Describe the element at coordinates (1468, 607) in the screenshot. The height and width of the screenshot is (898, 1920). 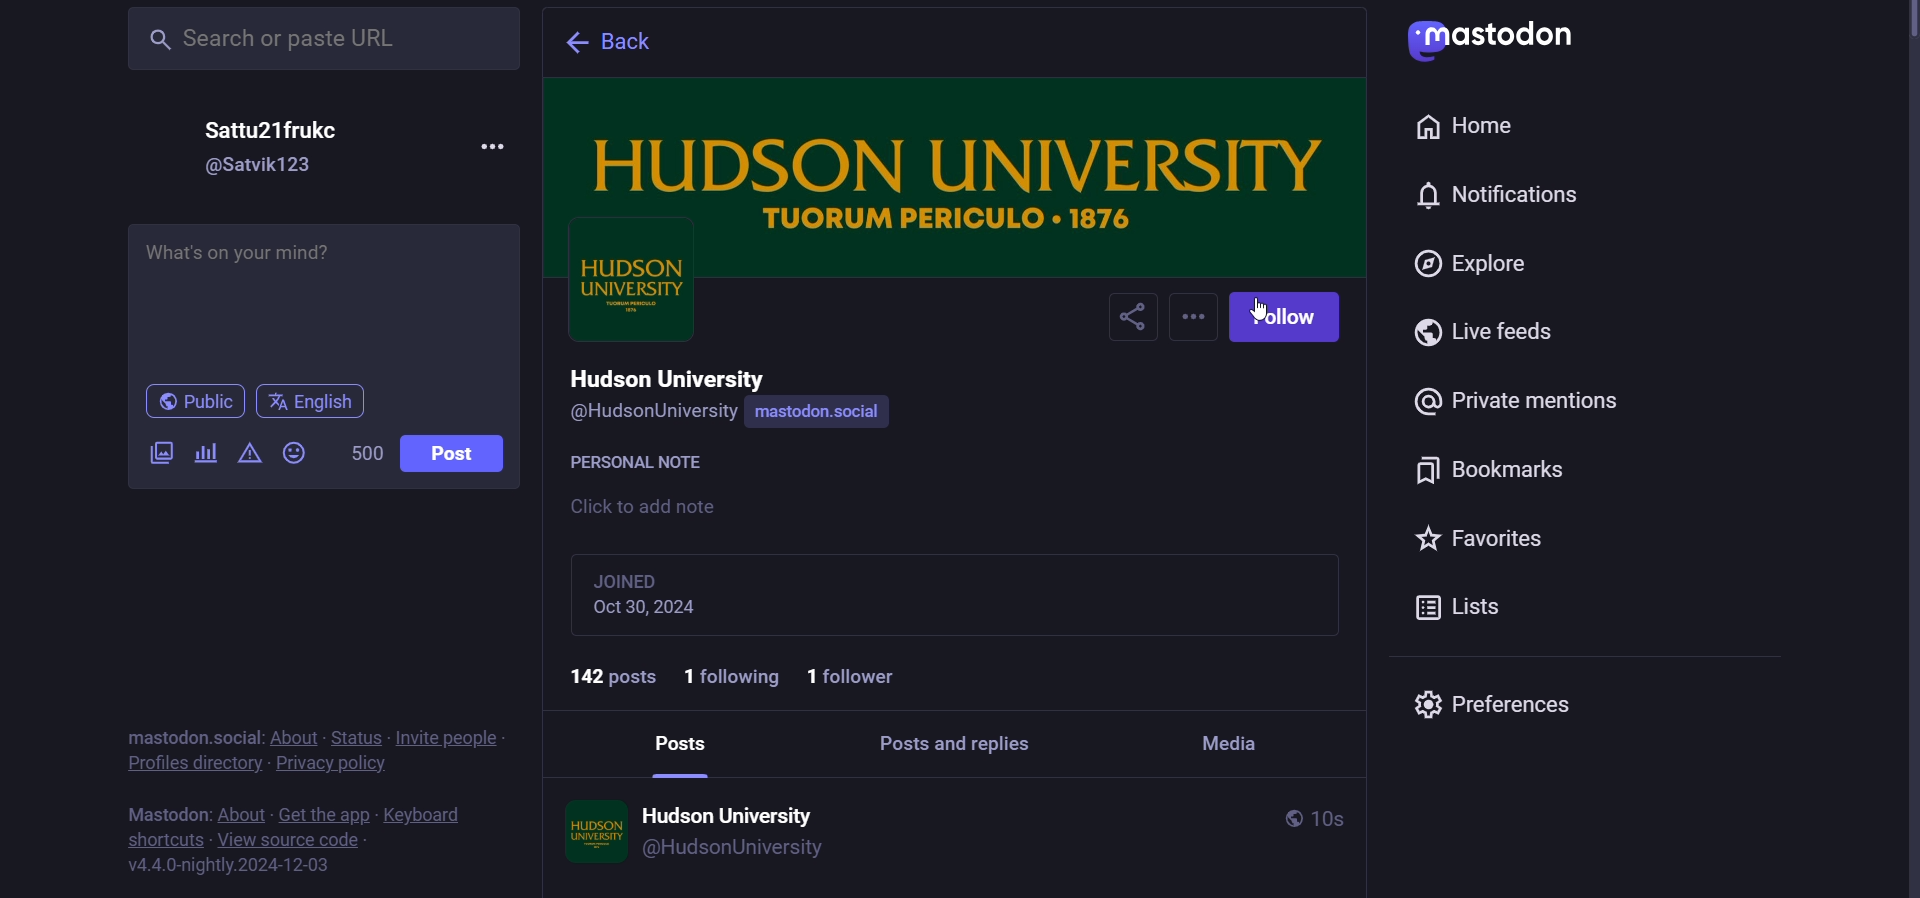
I see `lists` at that location.